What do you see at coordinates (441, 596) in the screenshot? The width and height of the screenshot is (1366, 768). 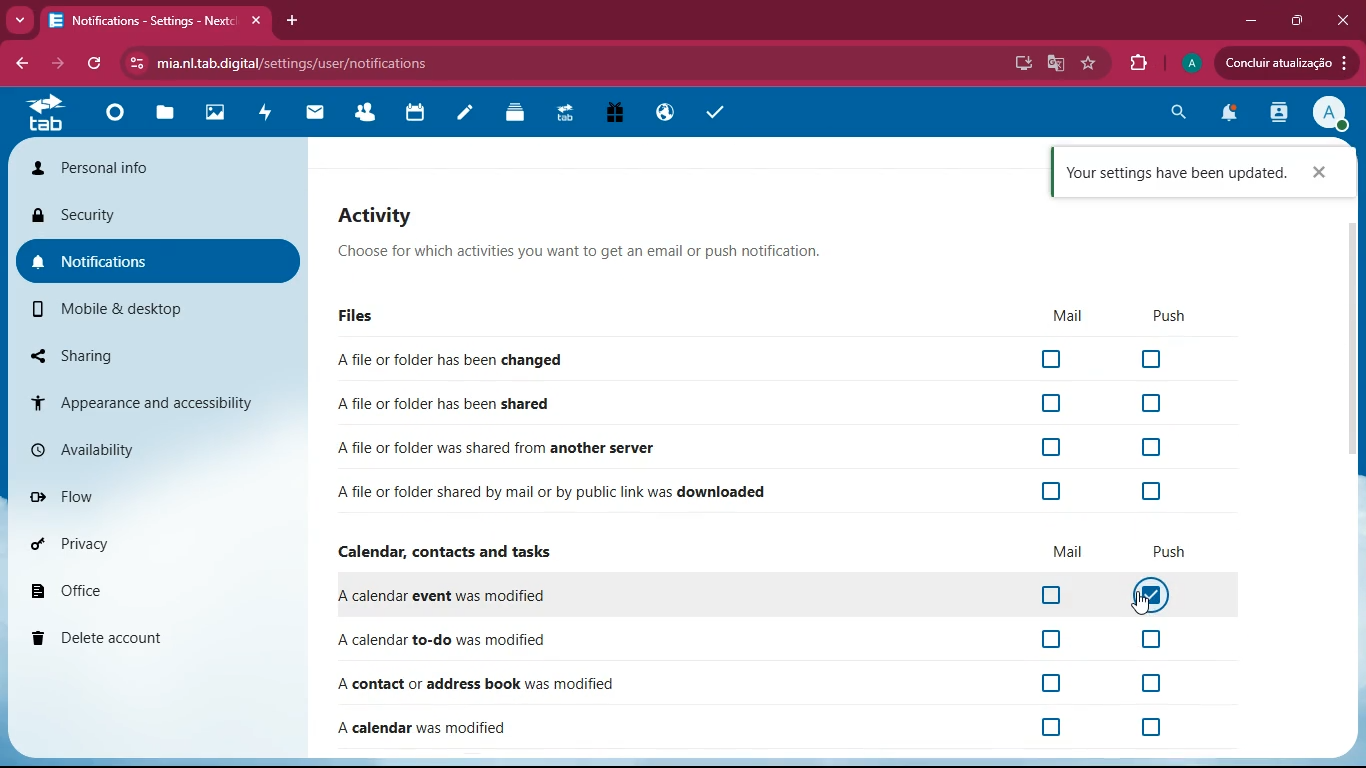 I see `A calendar event was modified` at bounding box center [441, 596].